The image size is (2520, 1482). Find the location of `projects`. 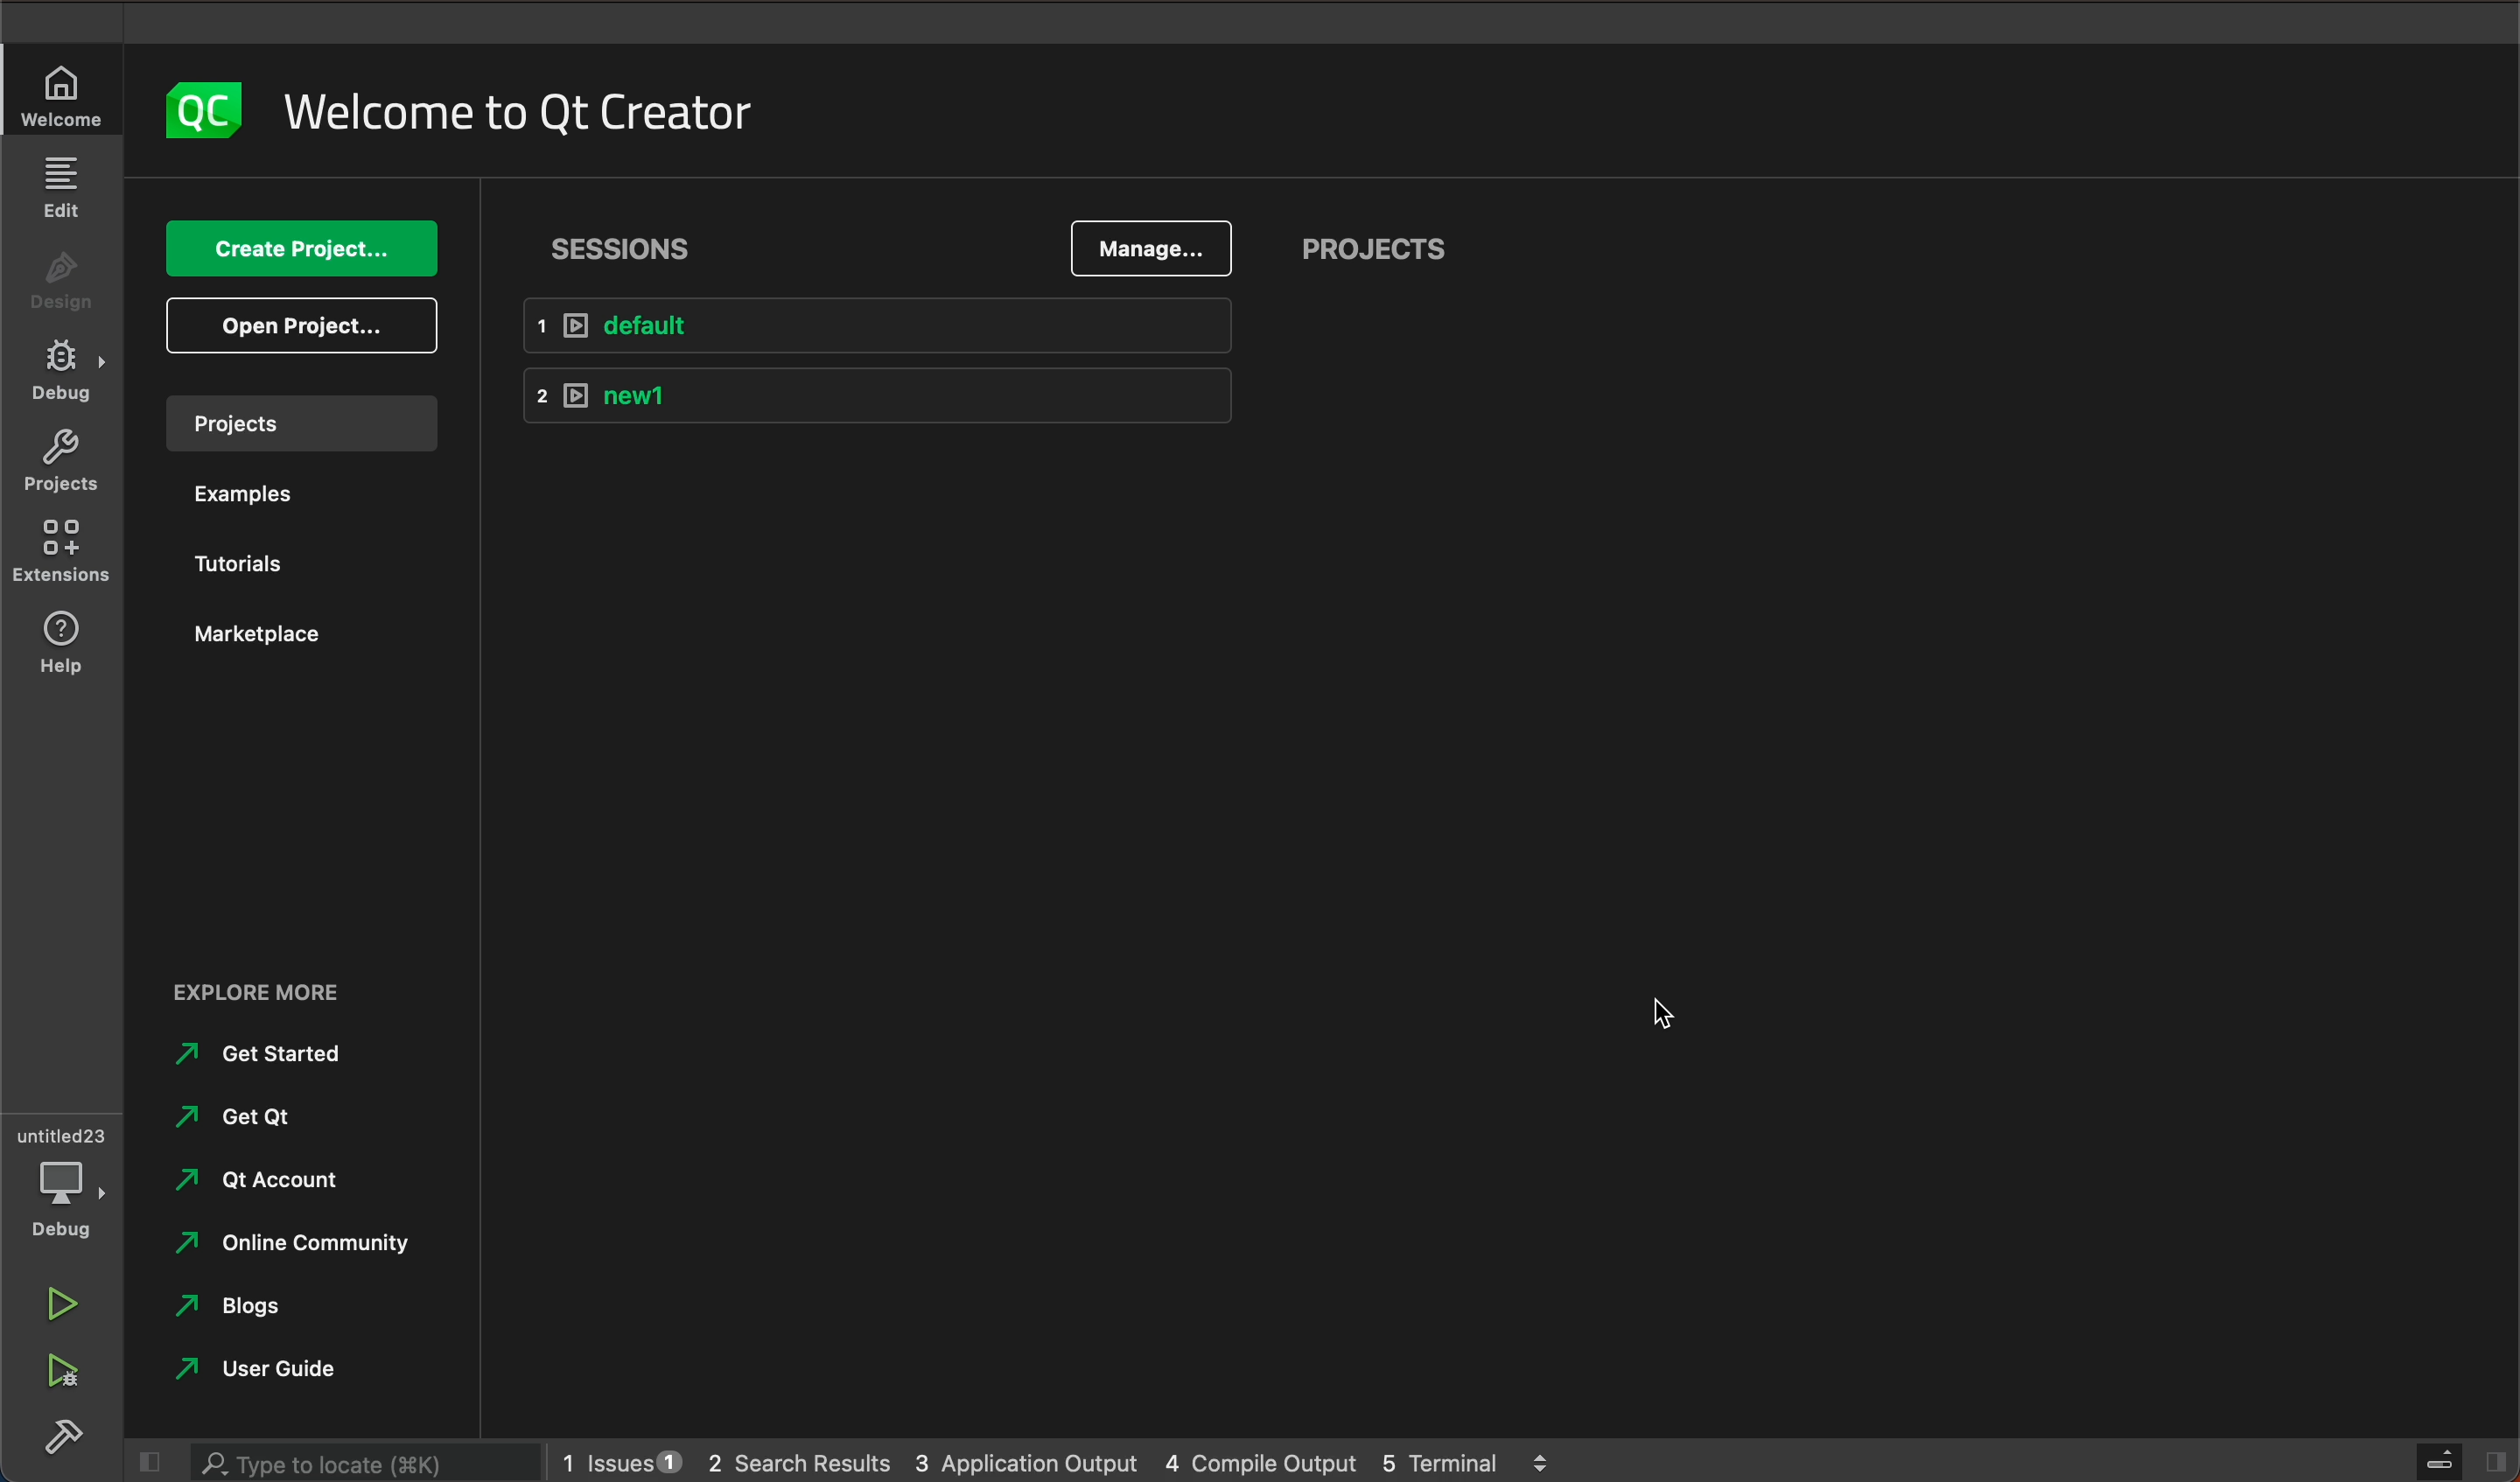

projects is located at coordinates (1377, 255).